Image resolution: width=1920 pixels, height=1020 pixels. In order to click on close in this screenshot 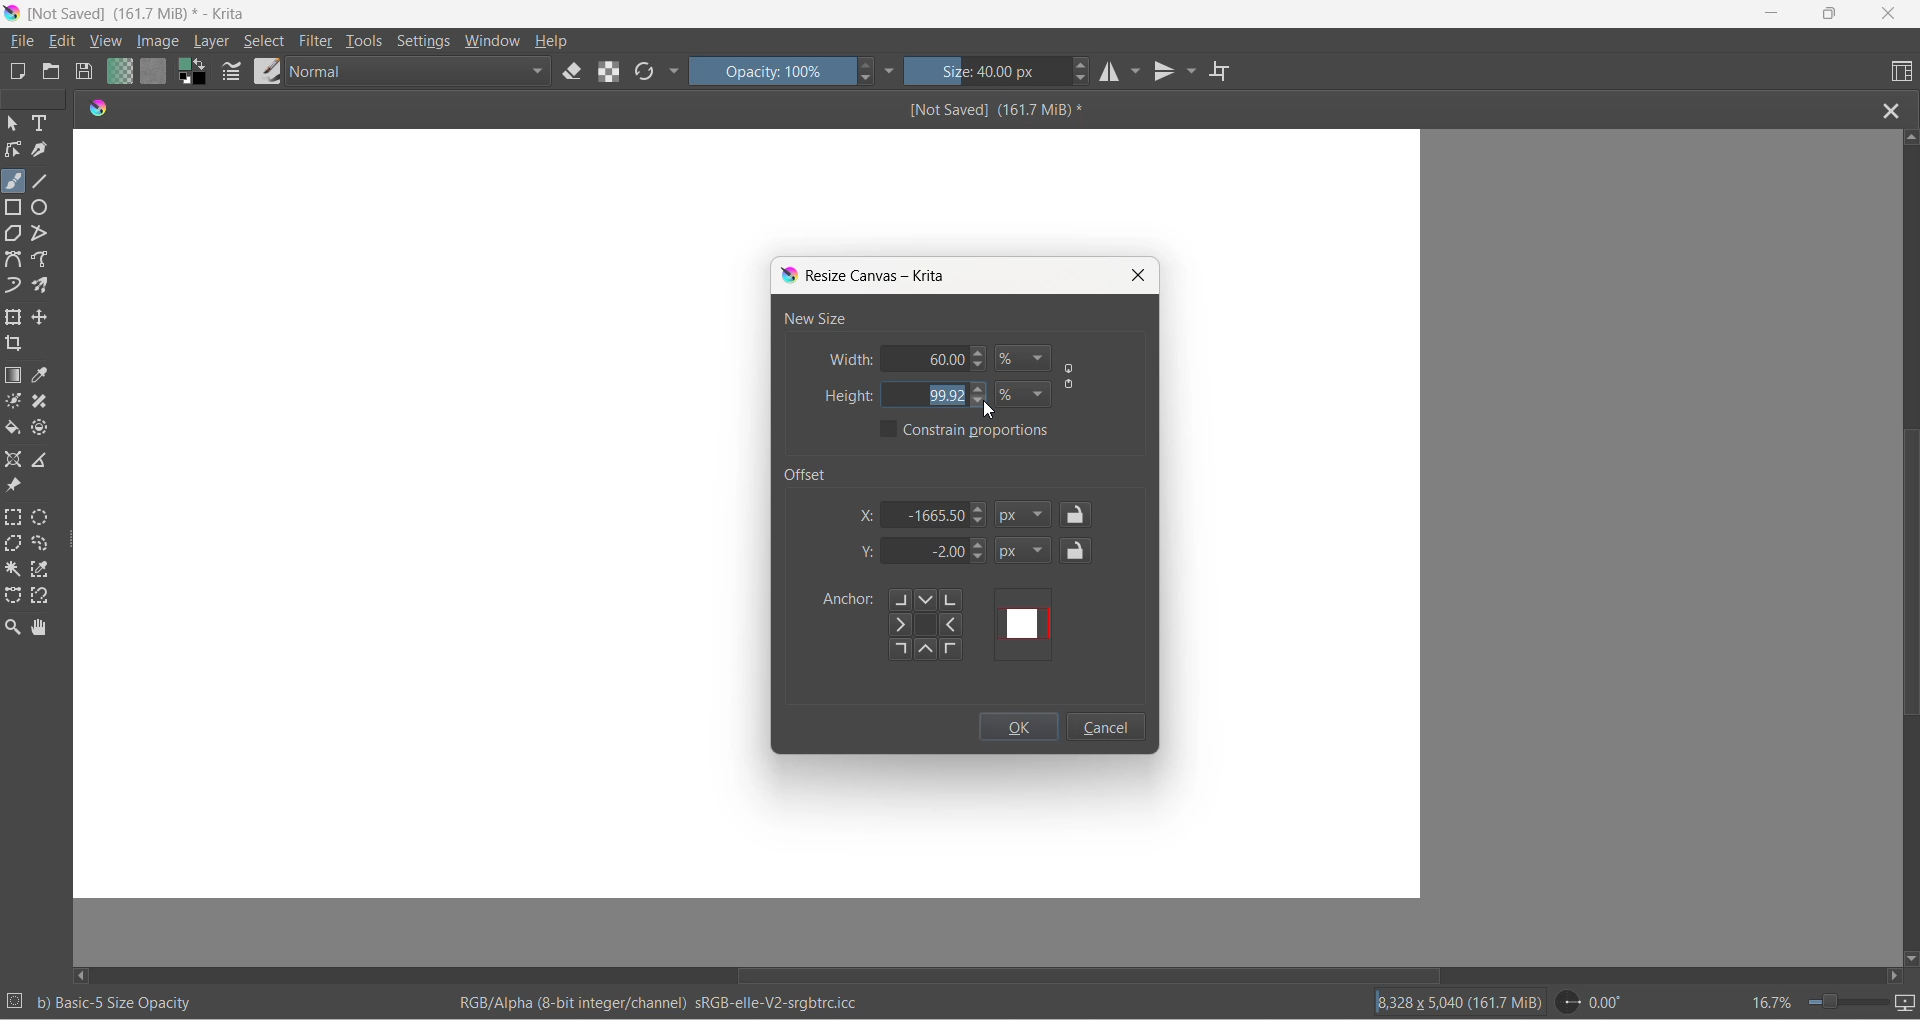, I will do `click(1889, 15)`.